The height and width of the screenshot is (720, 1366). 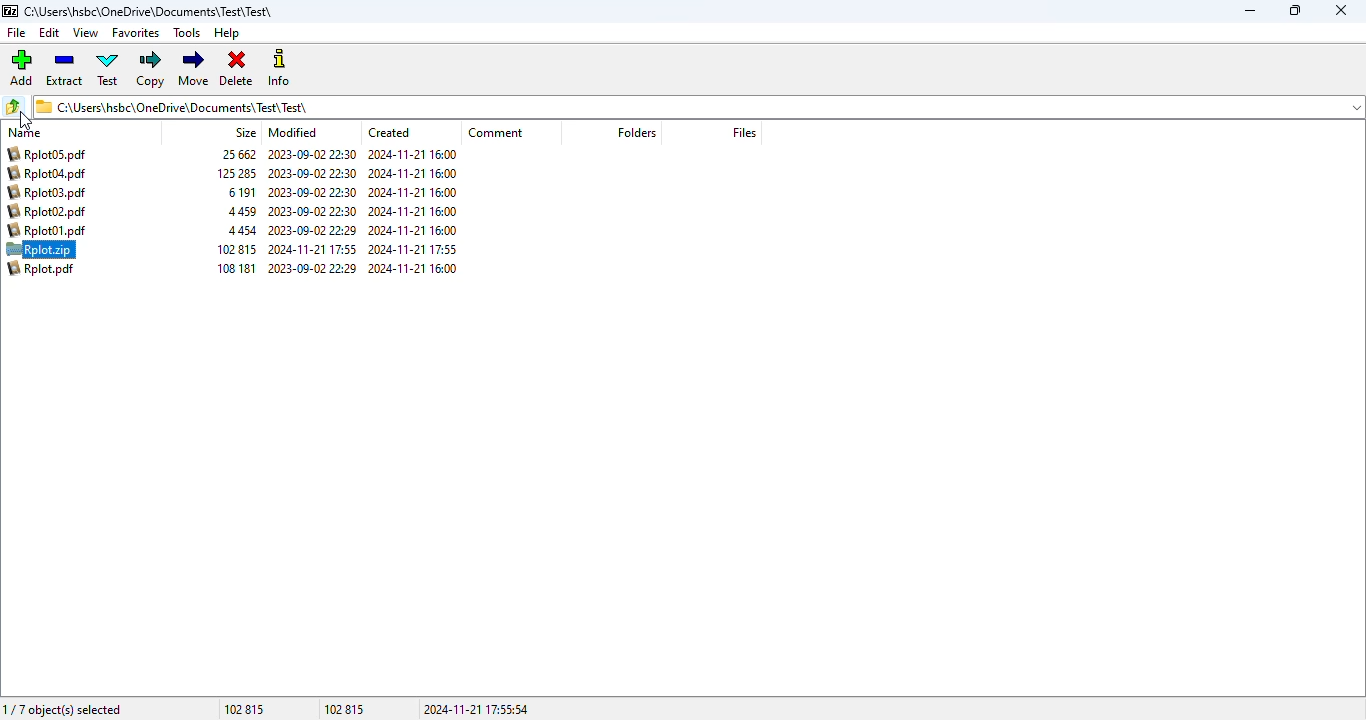 I want to click on 2024-11-21 16:00, so click(x=412, y=173).